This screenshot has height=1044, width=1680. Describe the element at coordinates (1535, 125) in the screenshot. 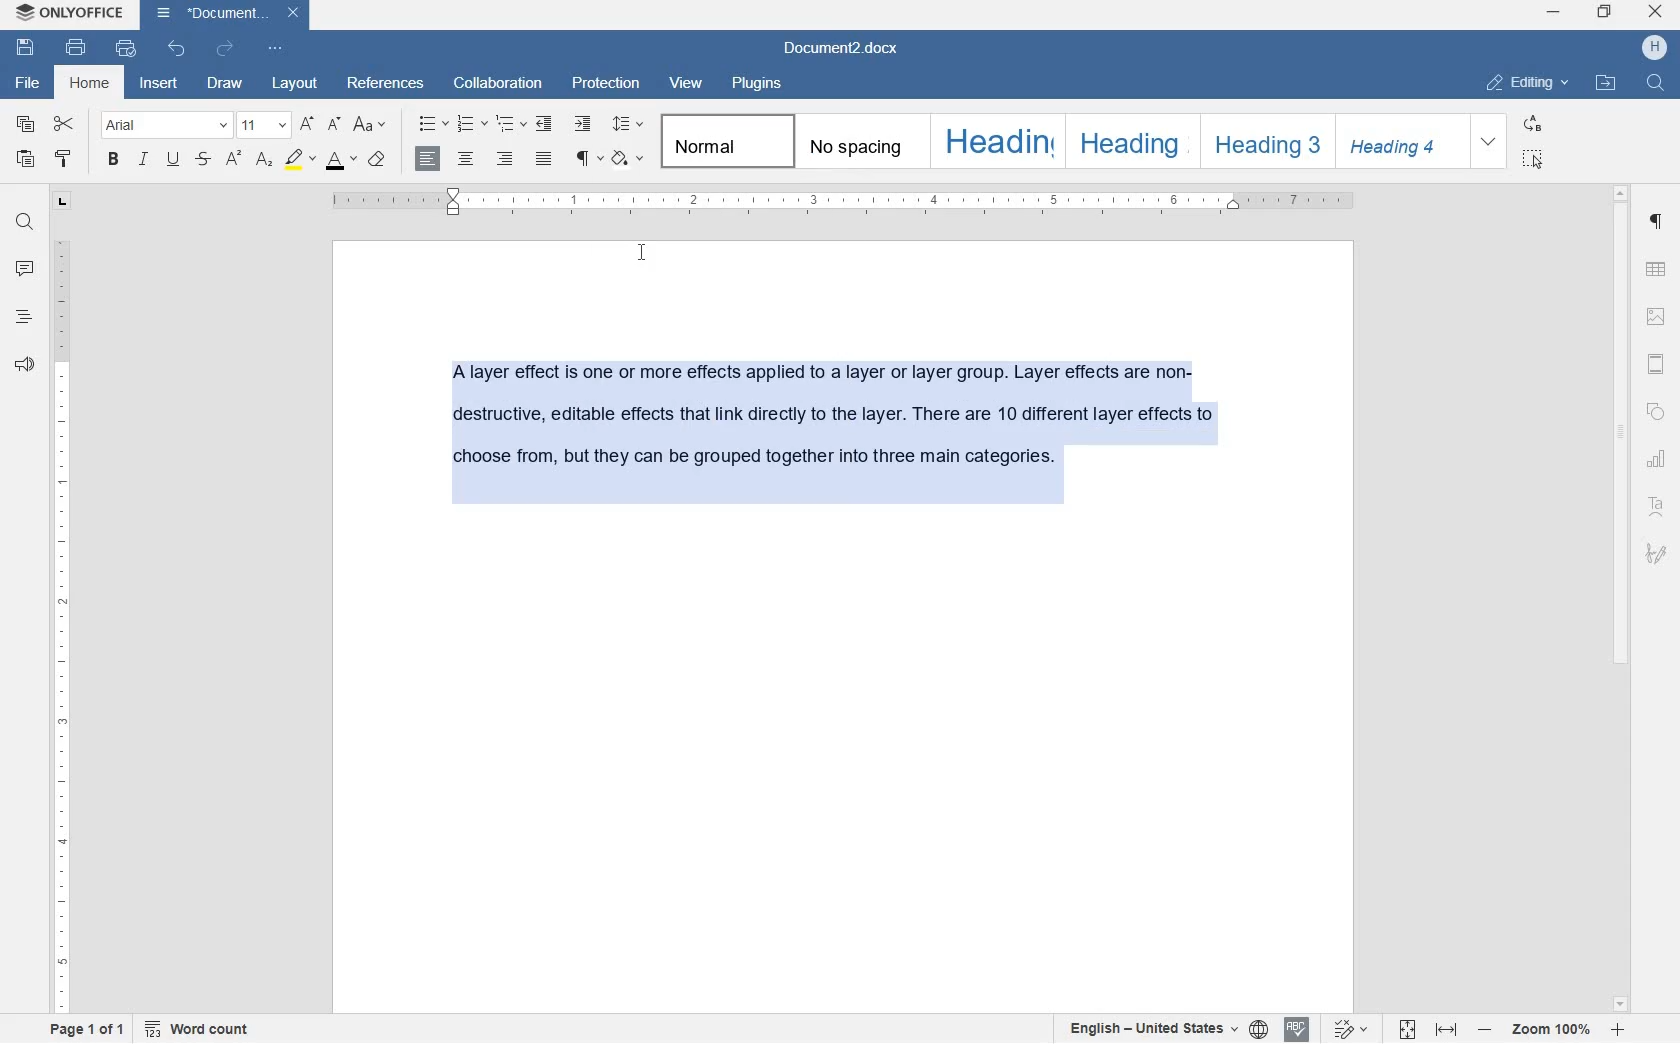

I see `replace` at that location.